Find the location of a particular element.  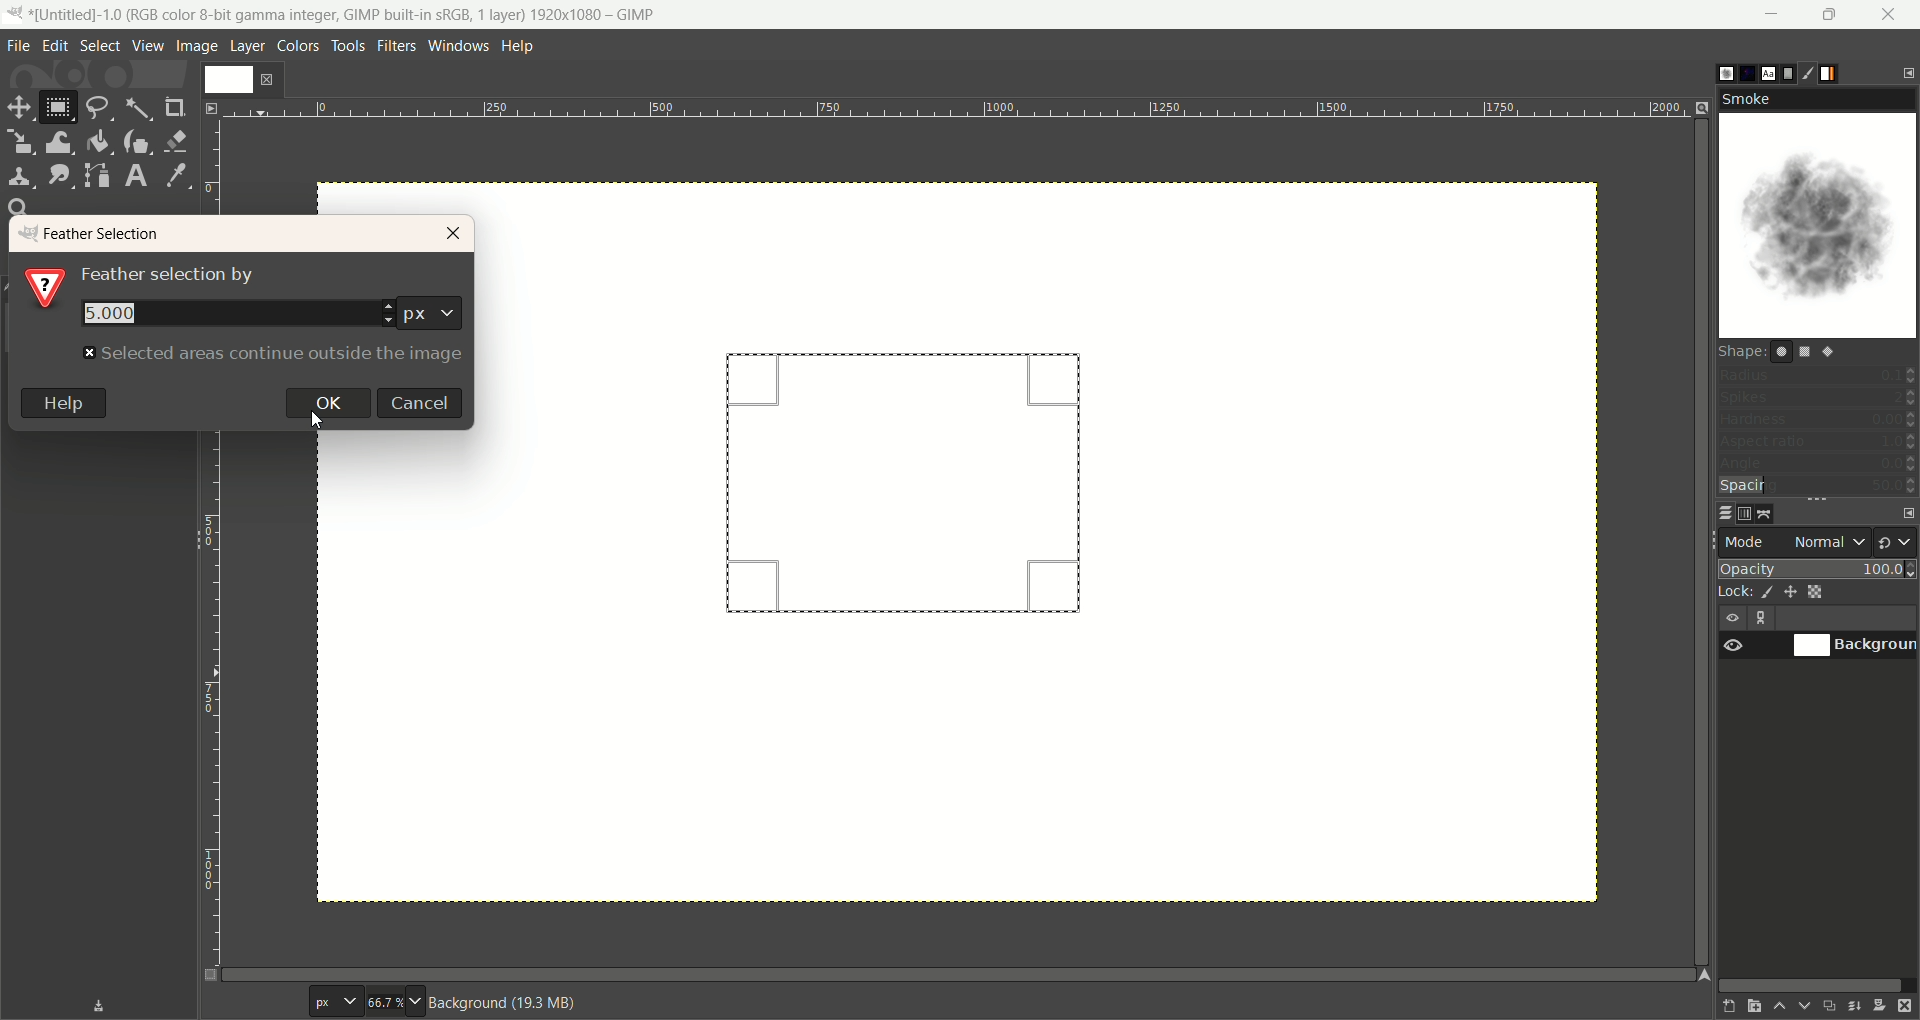

layer is located at coordinates (248, 46).